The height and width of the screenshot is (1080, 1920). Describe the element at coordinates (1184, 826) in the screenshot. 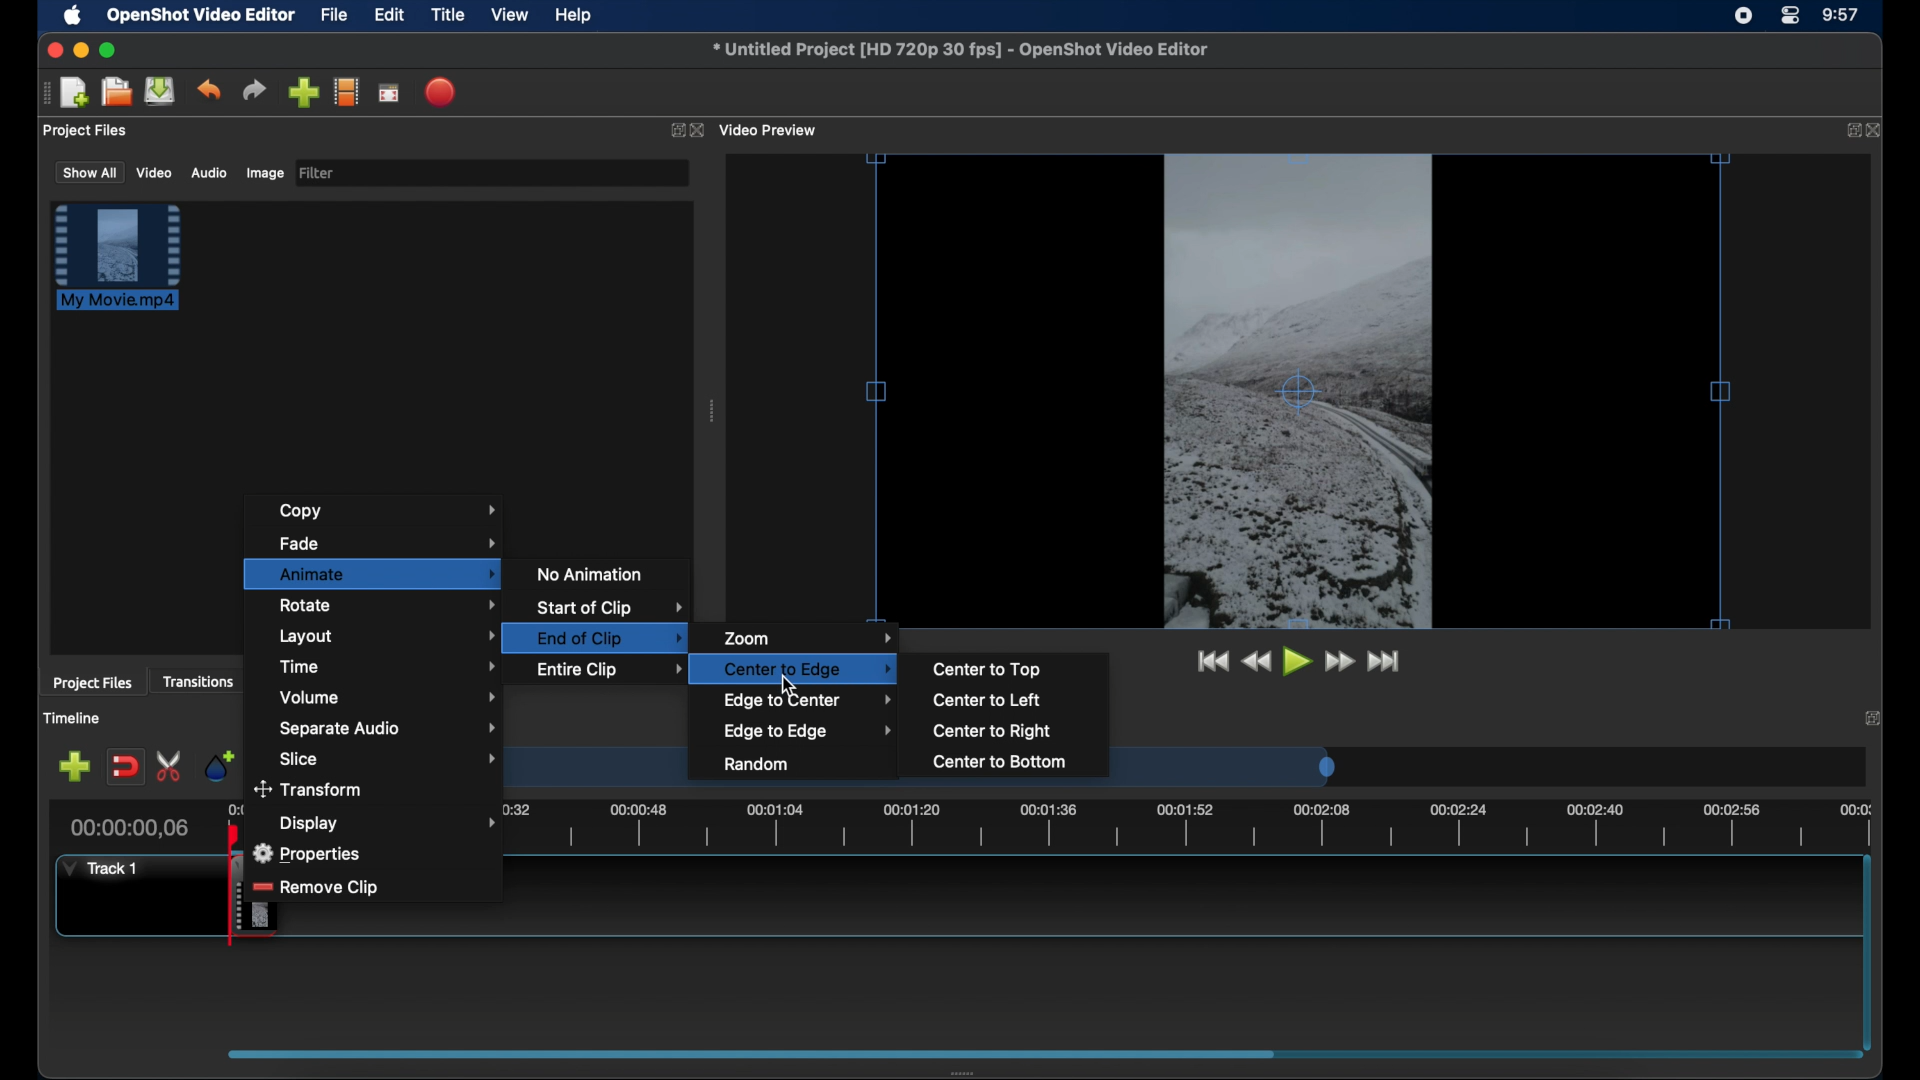

I see `timeline scale` at that location.